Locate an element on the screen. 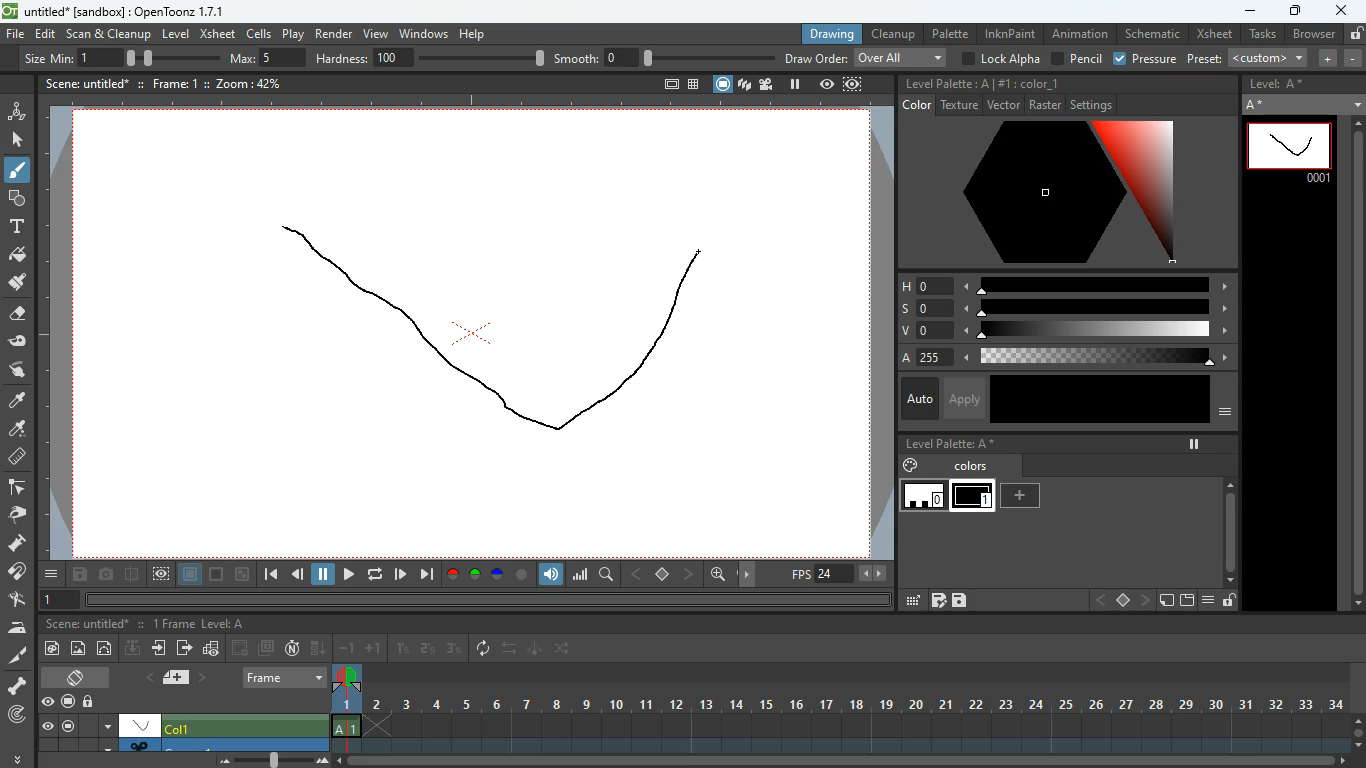 The width and height of the screenshot is (1366, 768). sticker is located at coordinates (1165, 601).